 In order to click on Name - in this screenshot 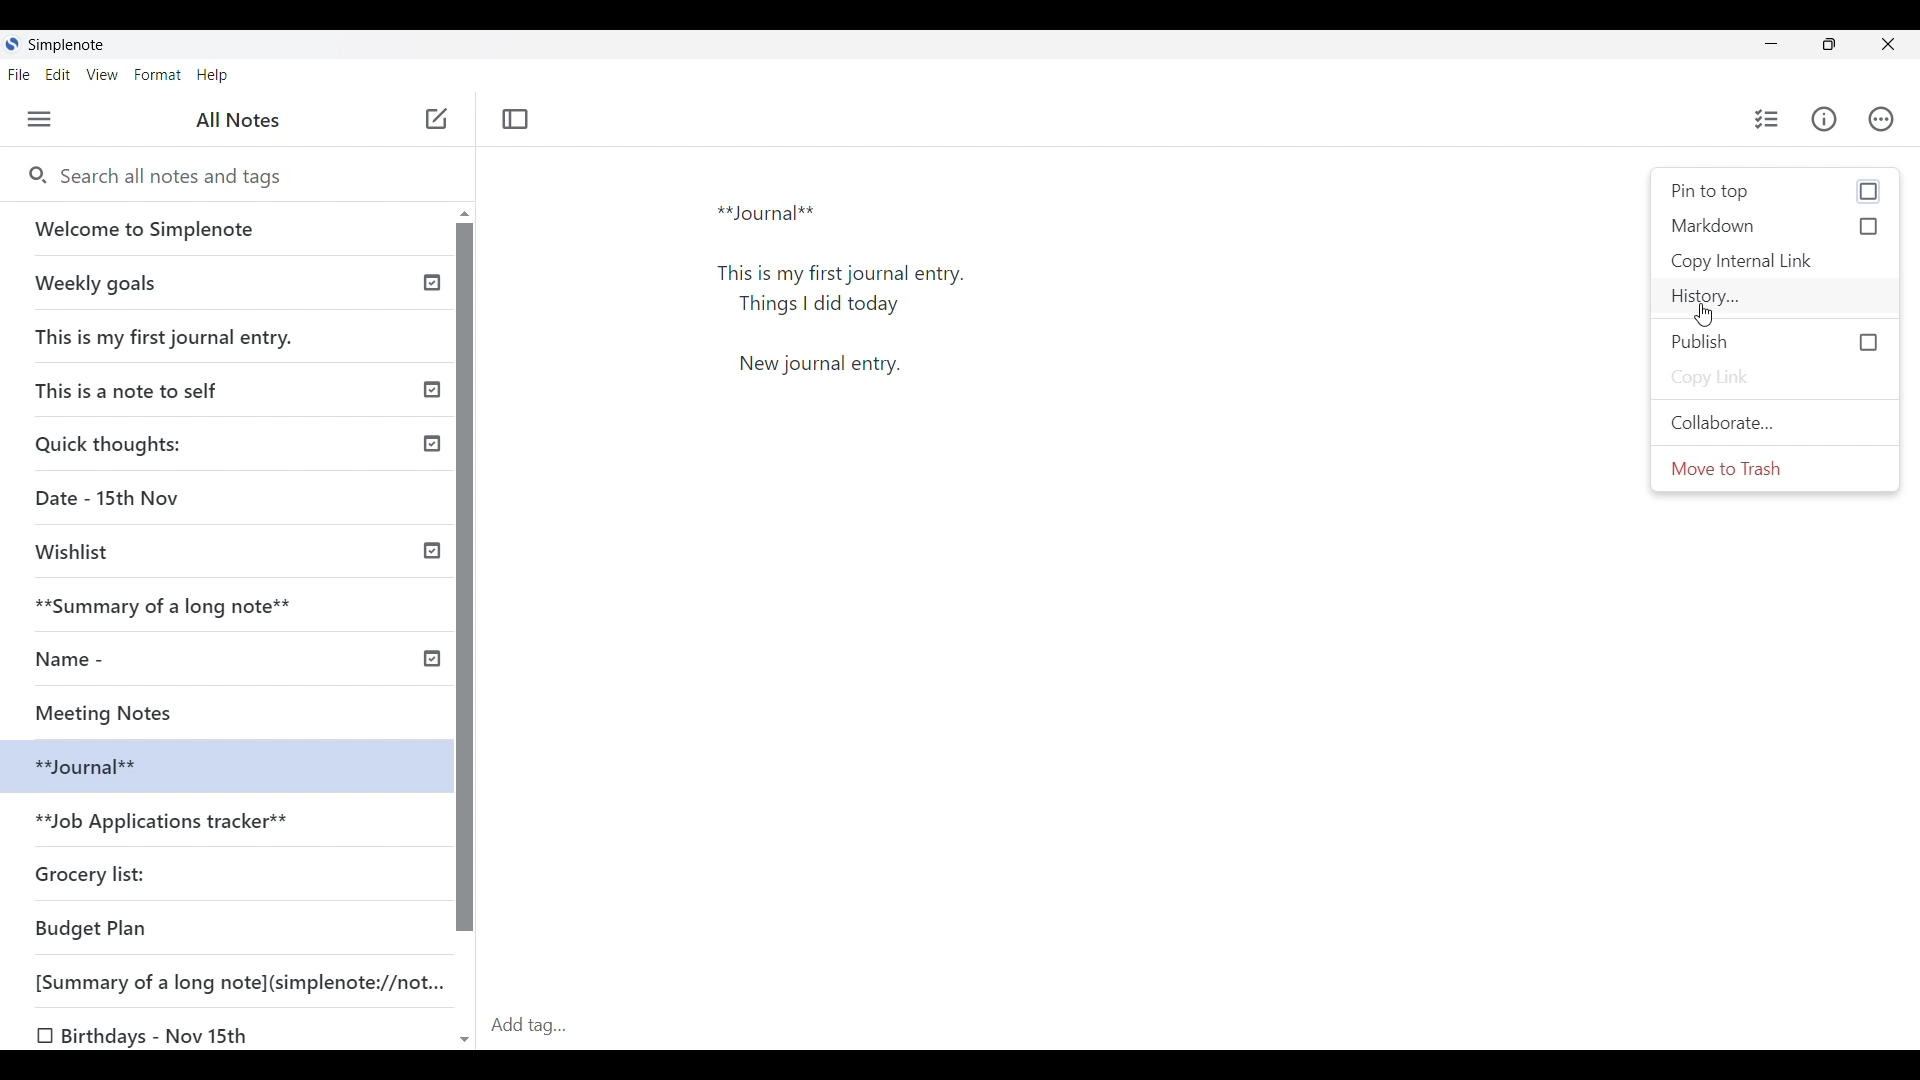, I will do `click(76, 659)`.